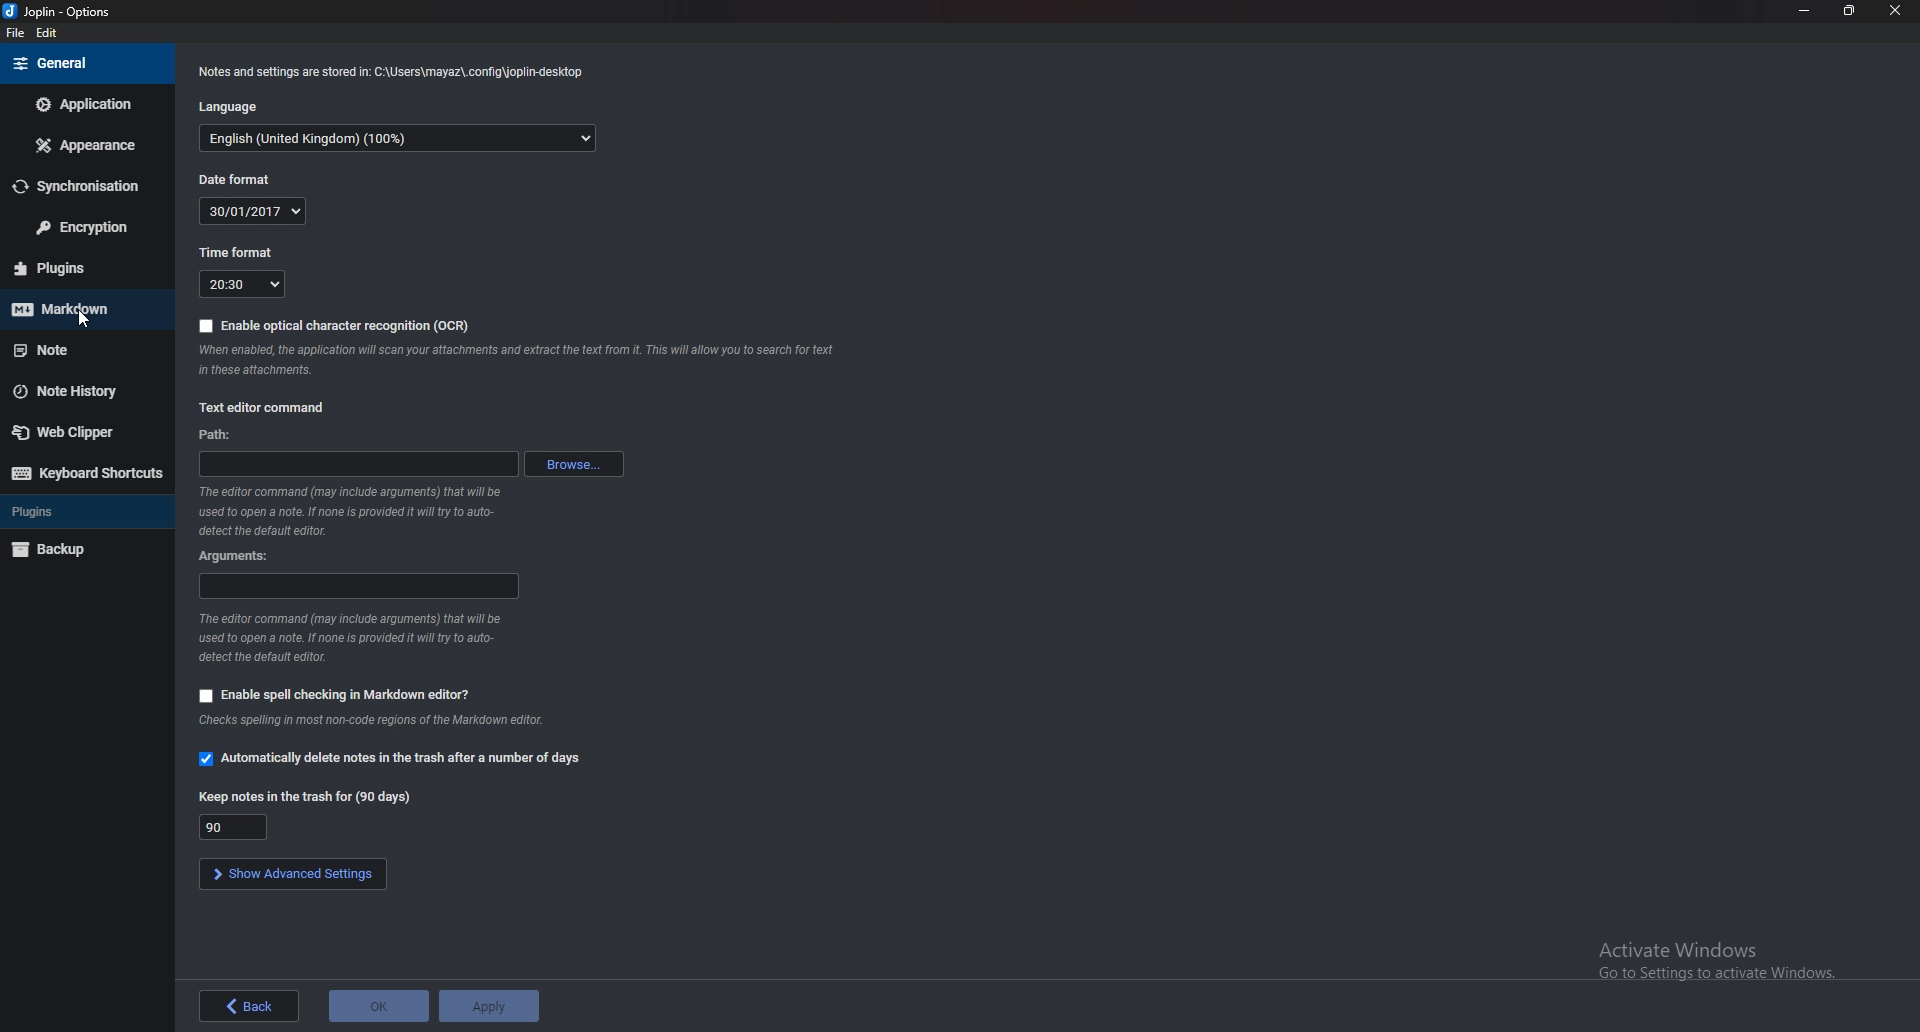  What do you see at coordinates (307, 795) in the screenshot?
I see `Keep notes in trash for (90 days)` at bounding box center [307, 795].